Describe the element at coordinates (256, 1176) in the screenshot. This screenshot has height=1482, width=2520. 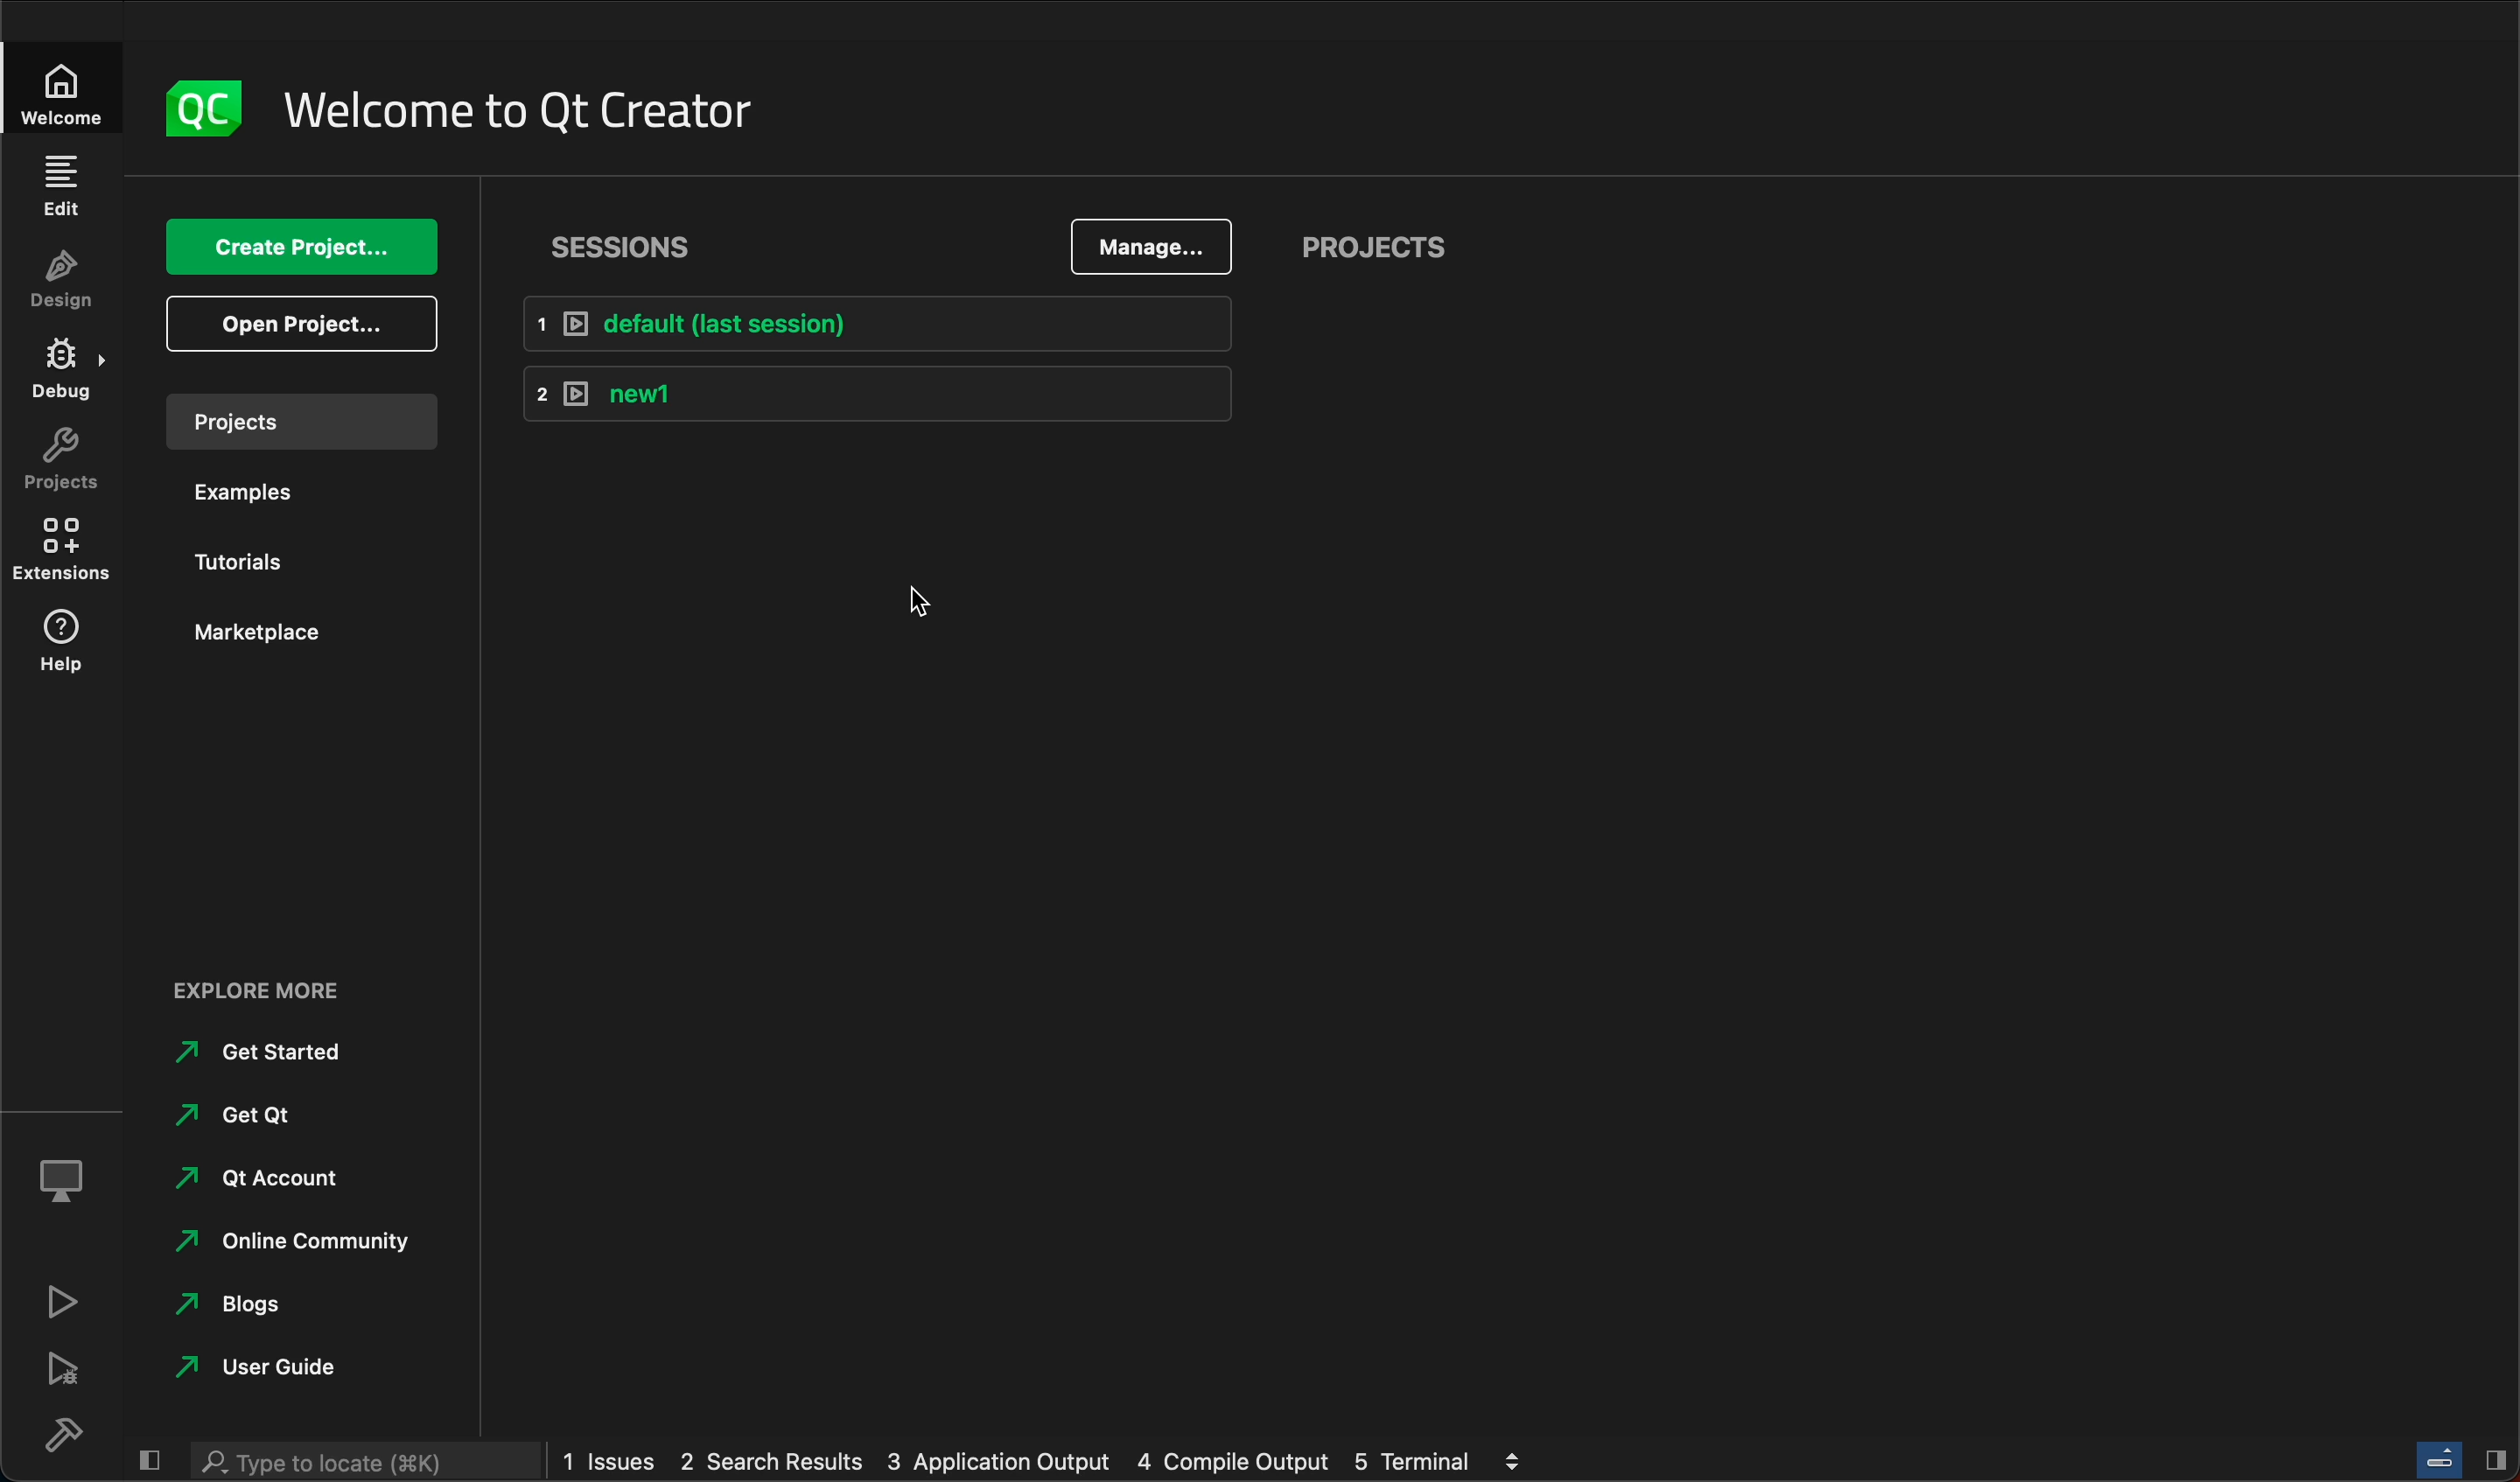
I see `qt` at that location.